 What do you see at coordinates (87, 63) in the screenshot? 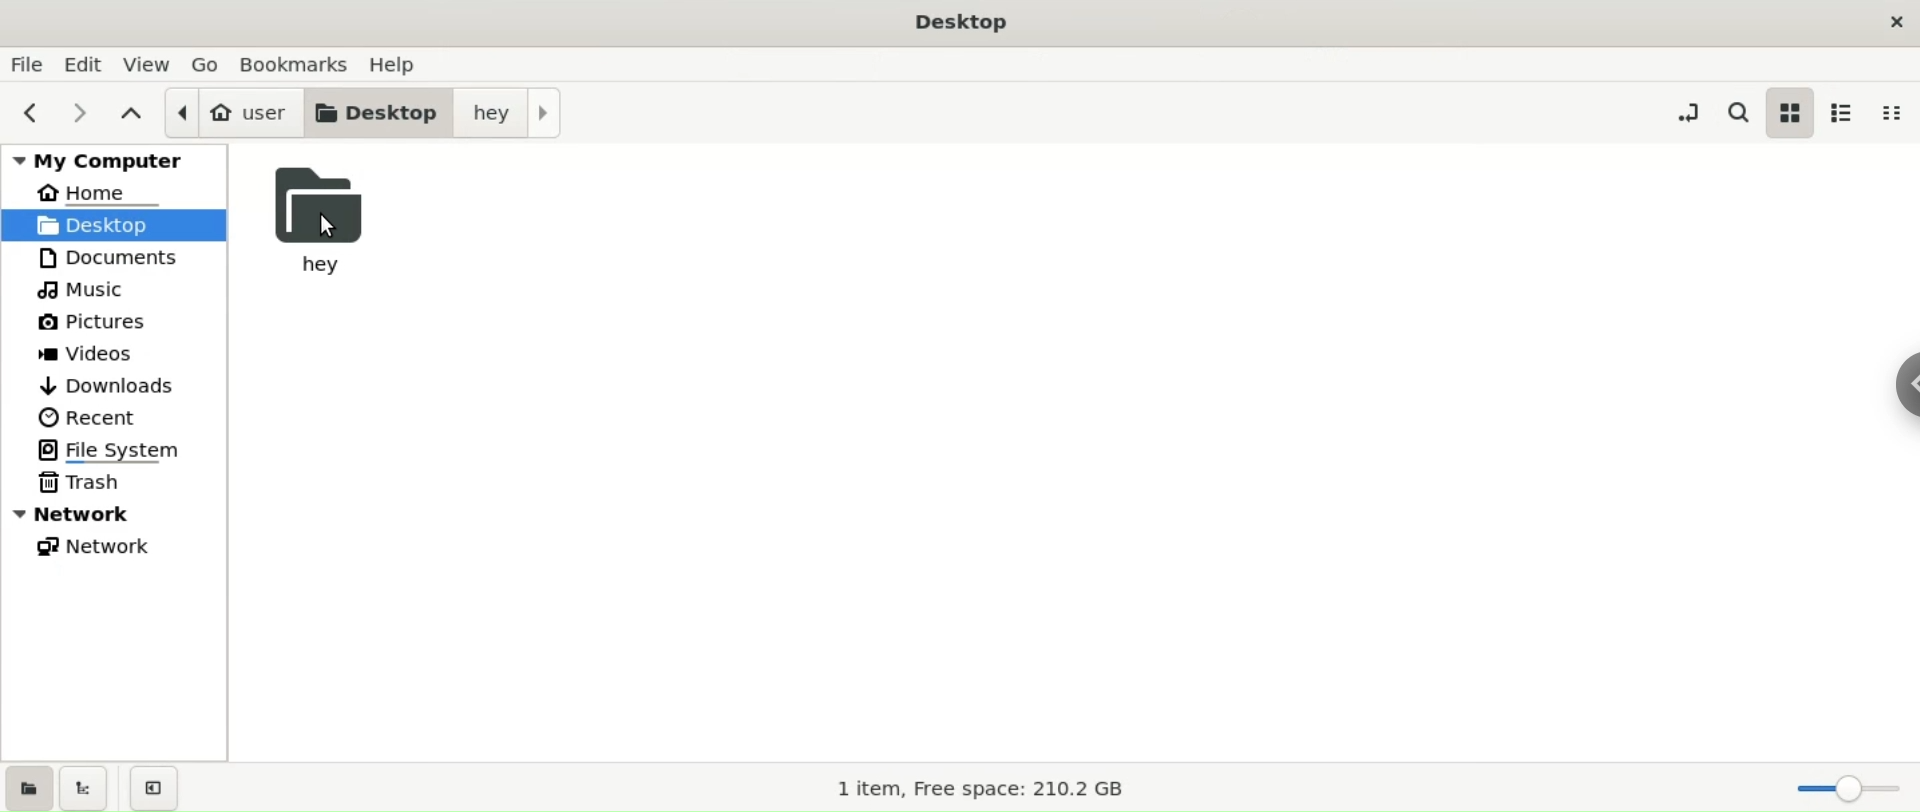
I see `edit` at bounding box center [87, 63].